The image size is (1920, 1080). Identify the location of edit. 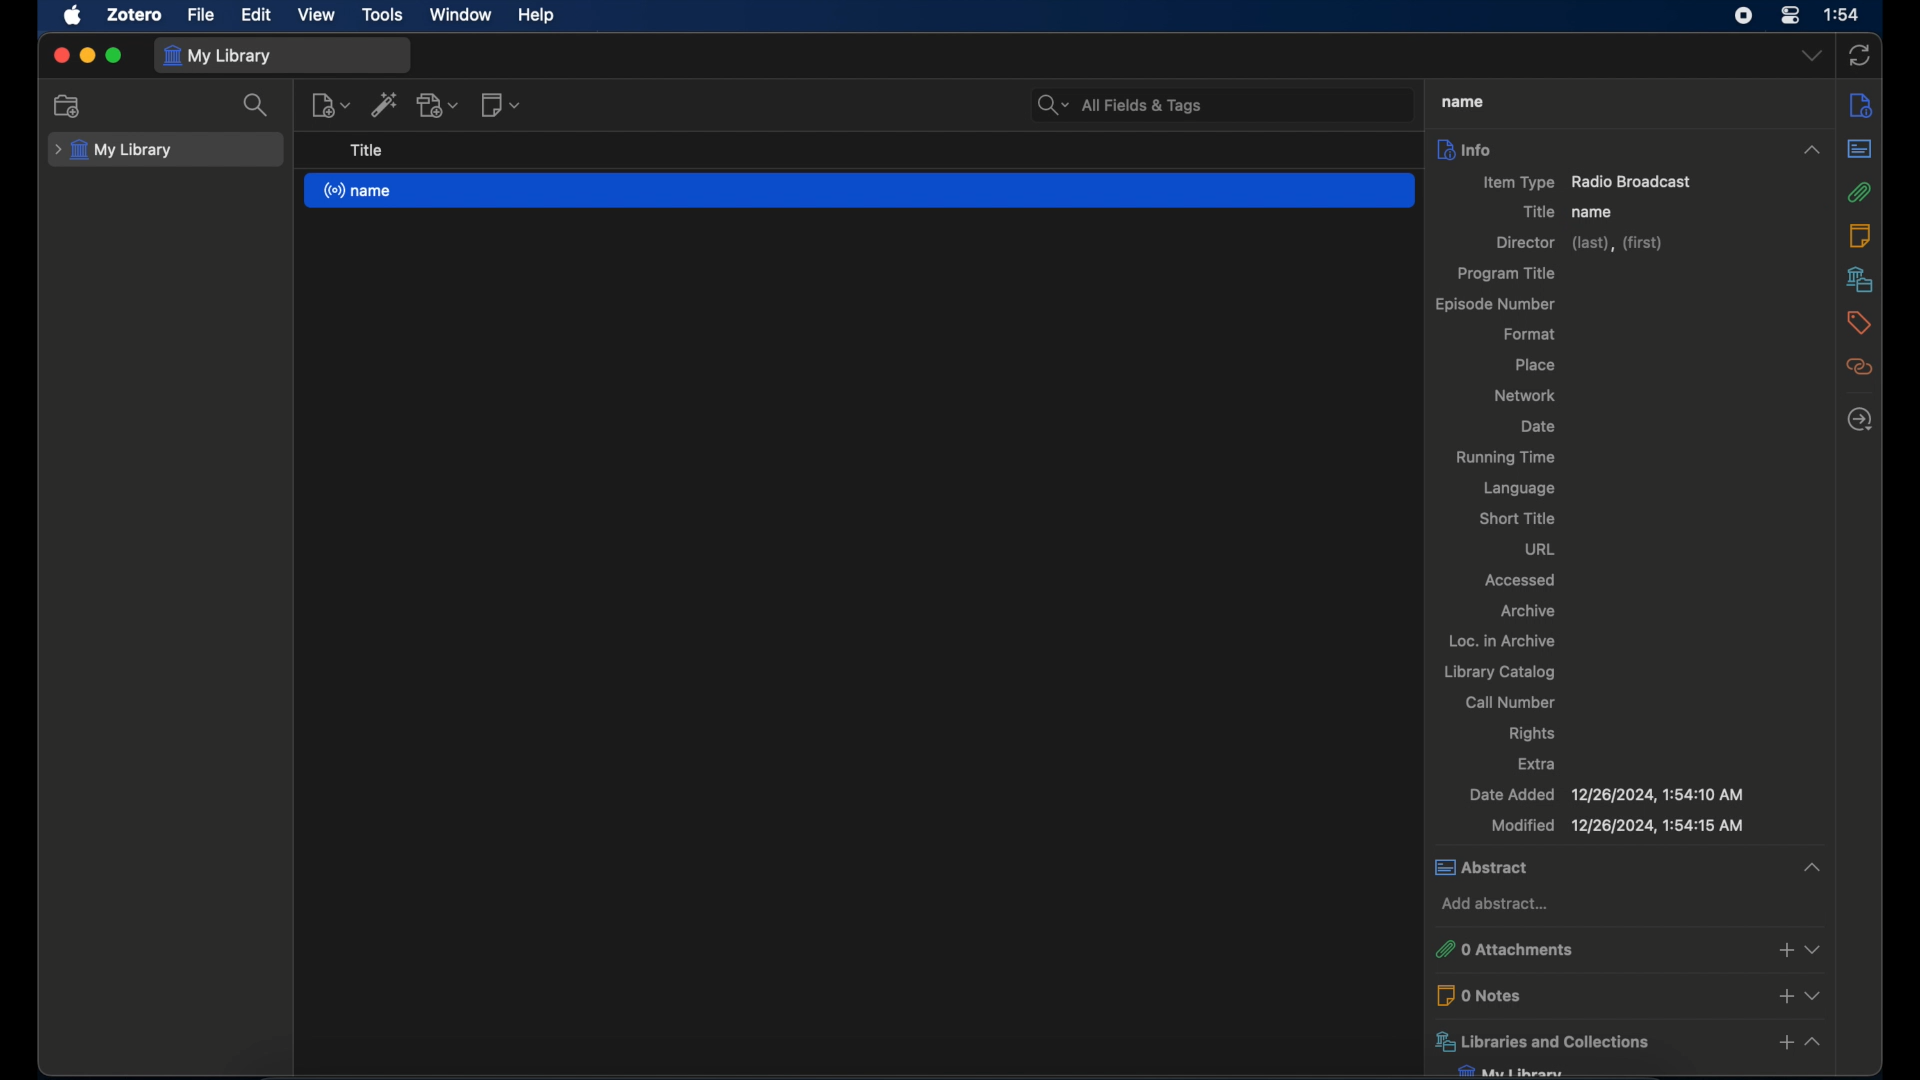
(257, 15).